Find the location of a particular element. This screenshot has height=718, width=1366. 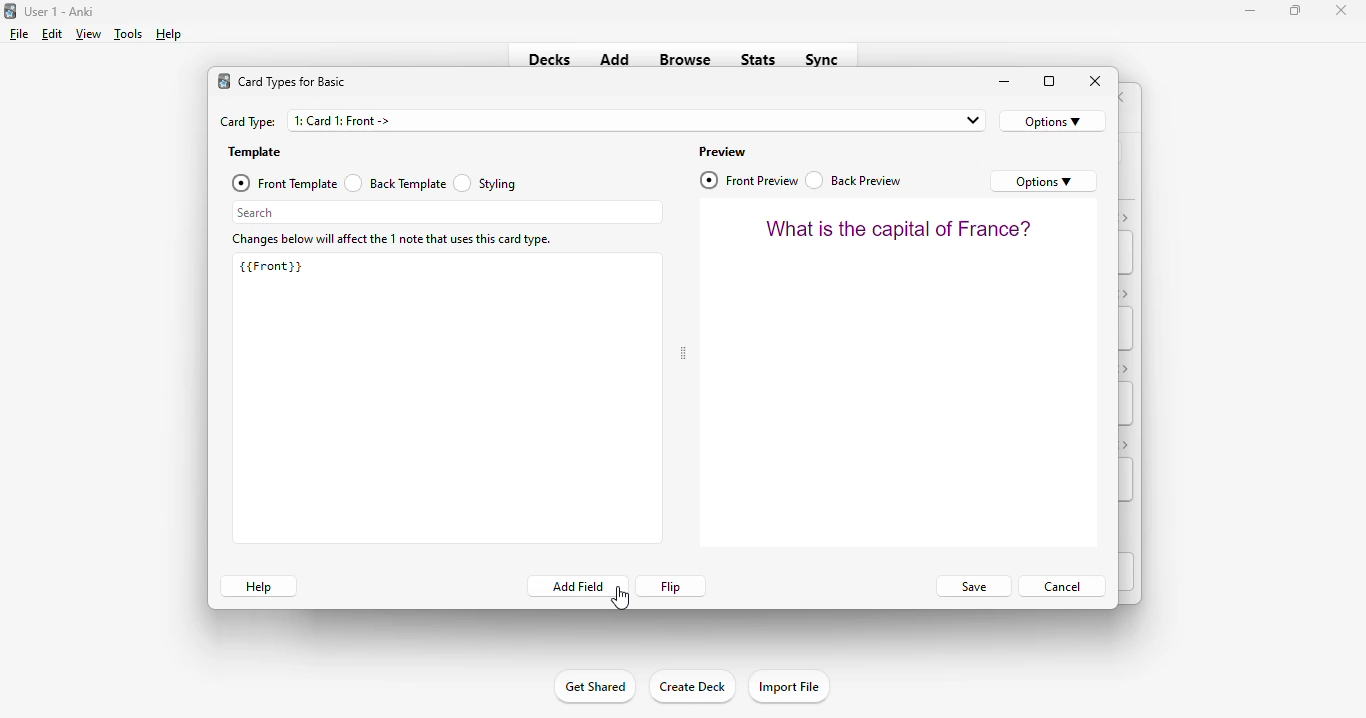

view is located at coordinates (88, 33).